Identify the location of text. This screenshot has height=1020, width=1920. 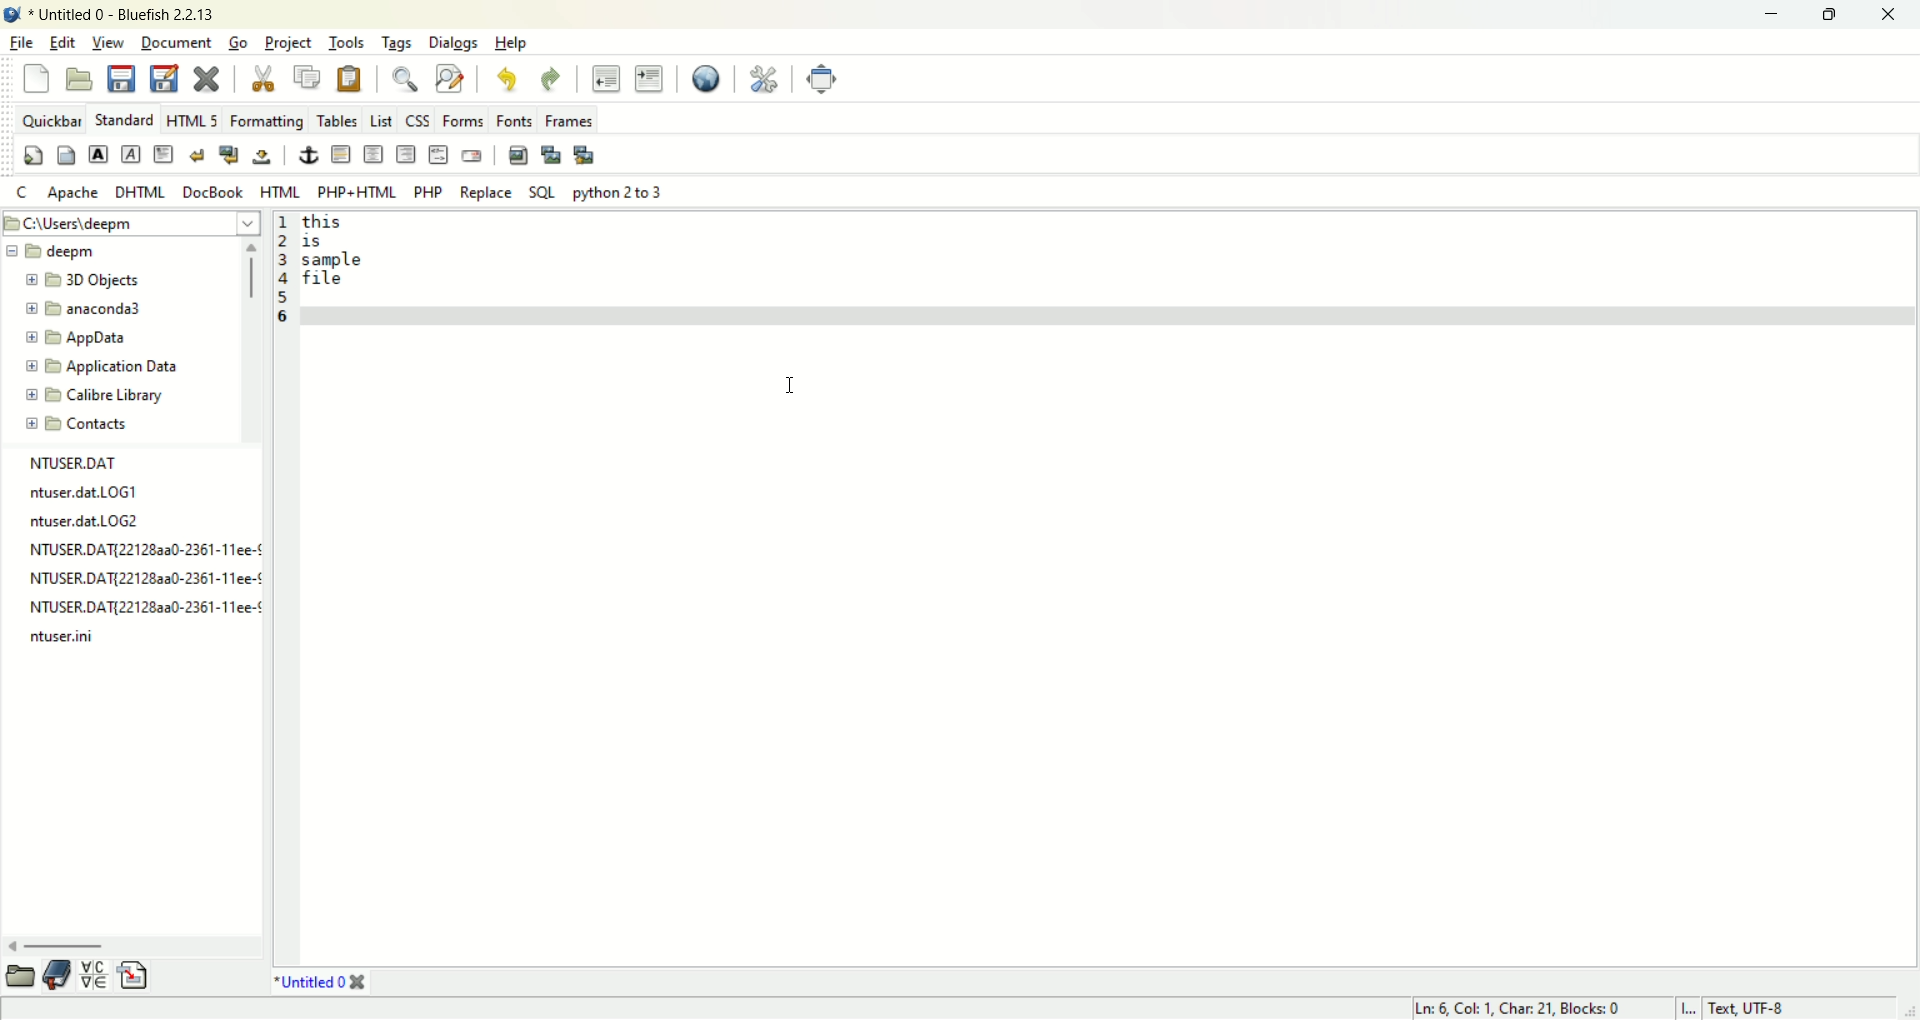
(137, 552).